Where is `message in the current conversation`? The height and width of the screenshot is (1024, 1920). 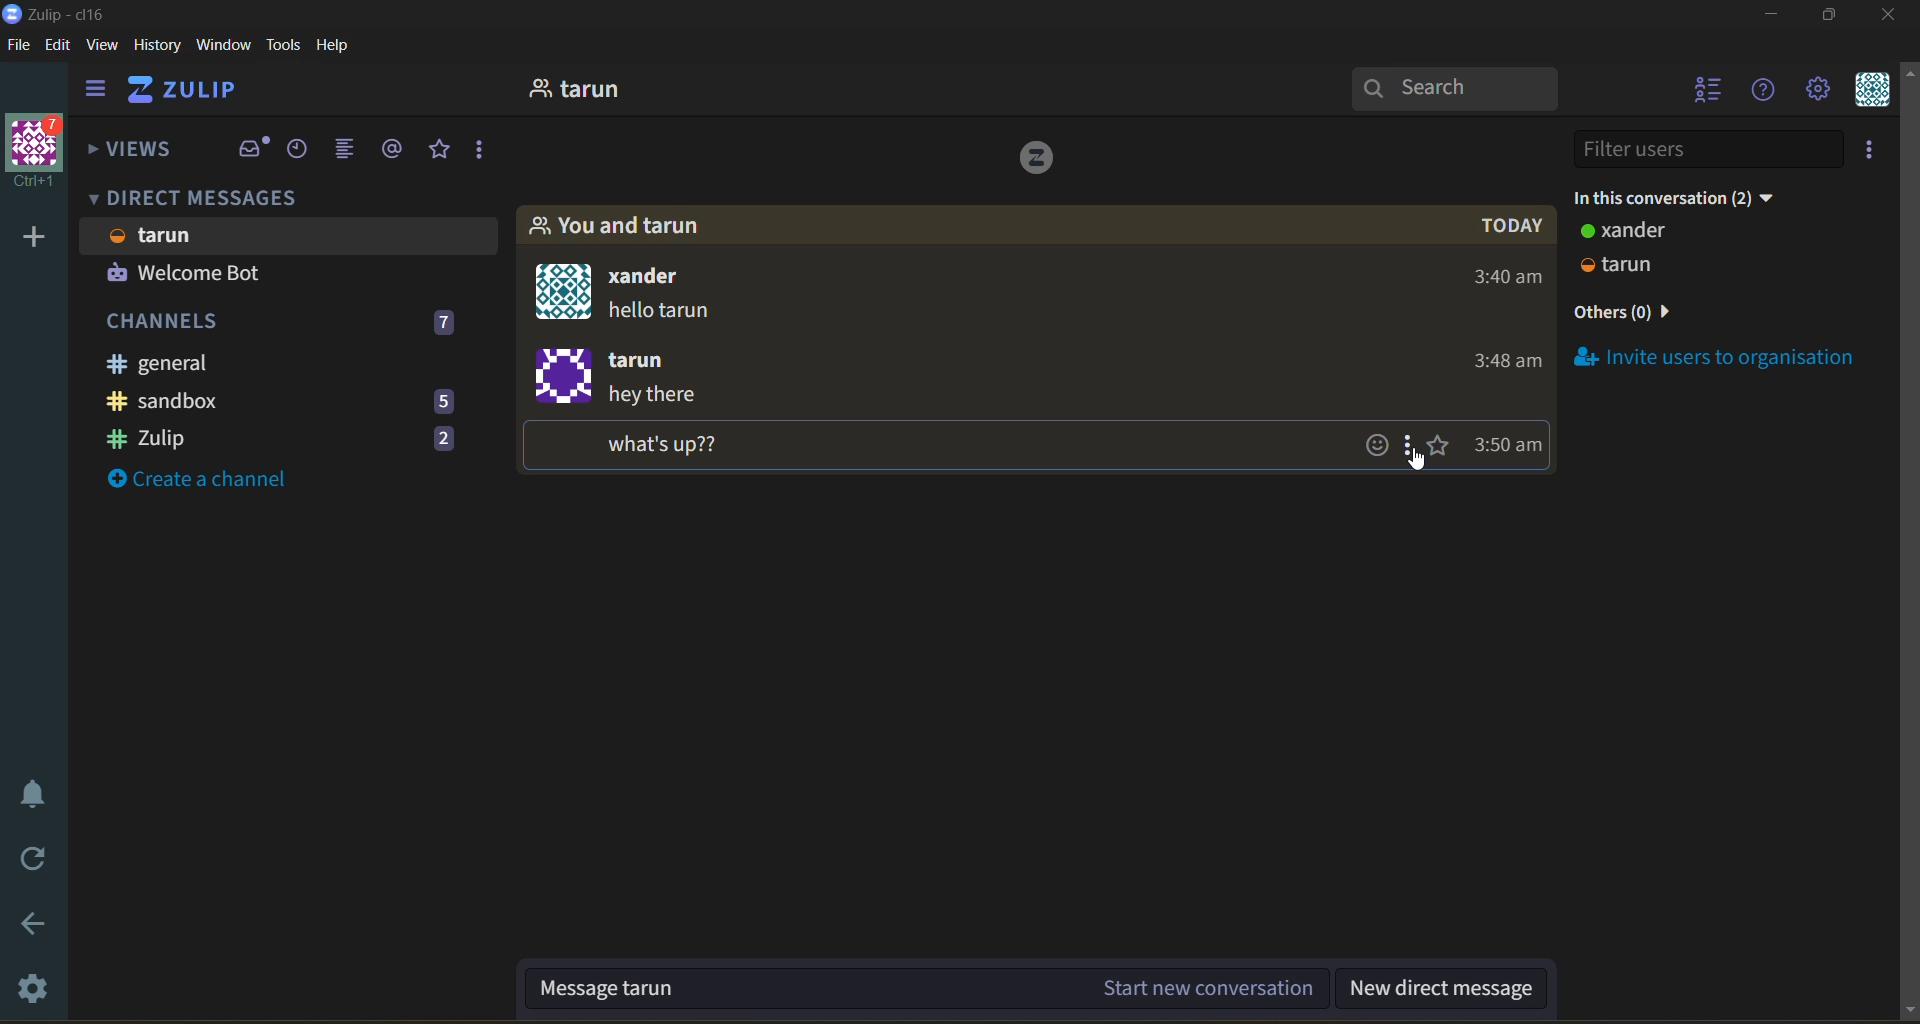 message in the current conversation is located at coordinates (924, 991).